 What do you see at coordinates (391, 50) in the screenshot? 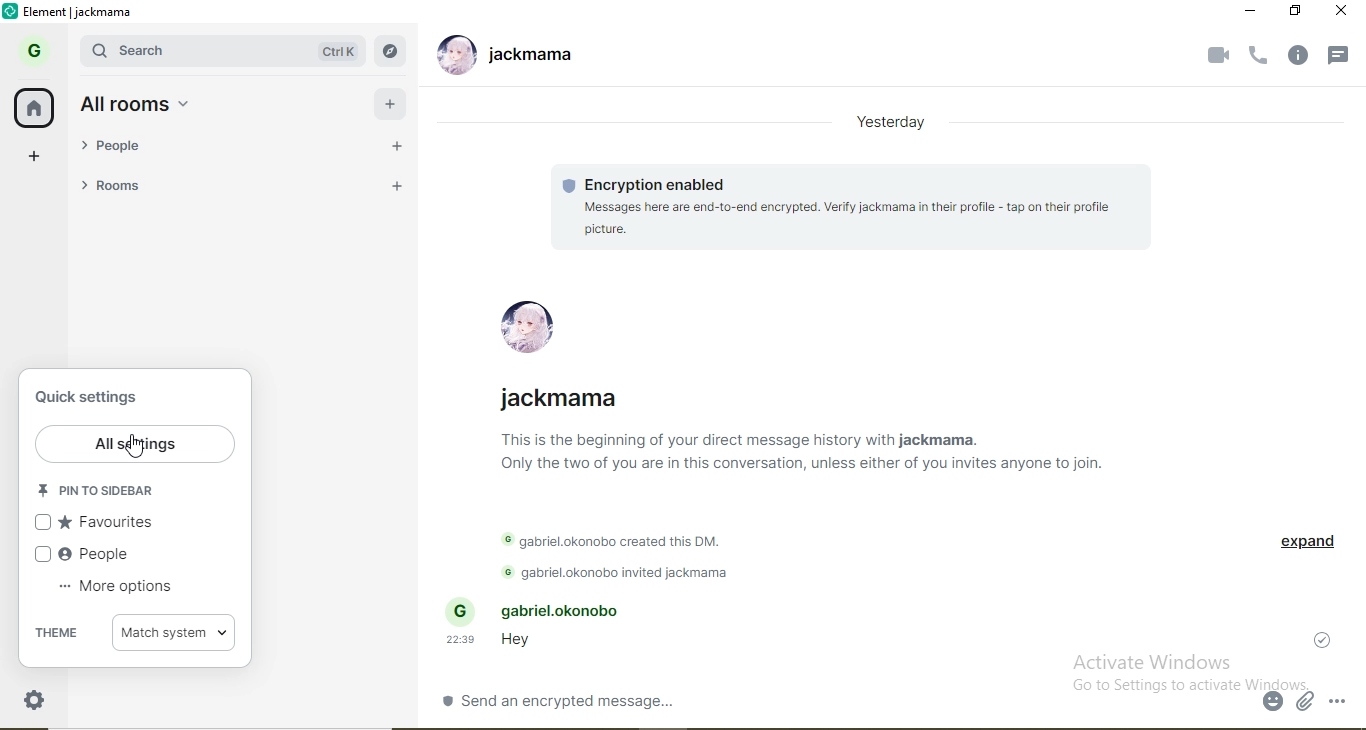
I see `navigate` at bounding box center [391, 50].